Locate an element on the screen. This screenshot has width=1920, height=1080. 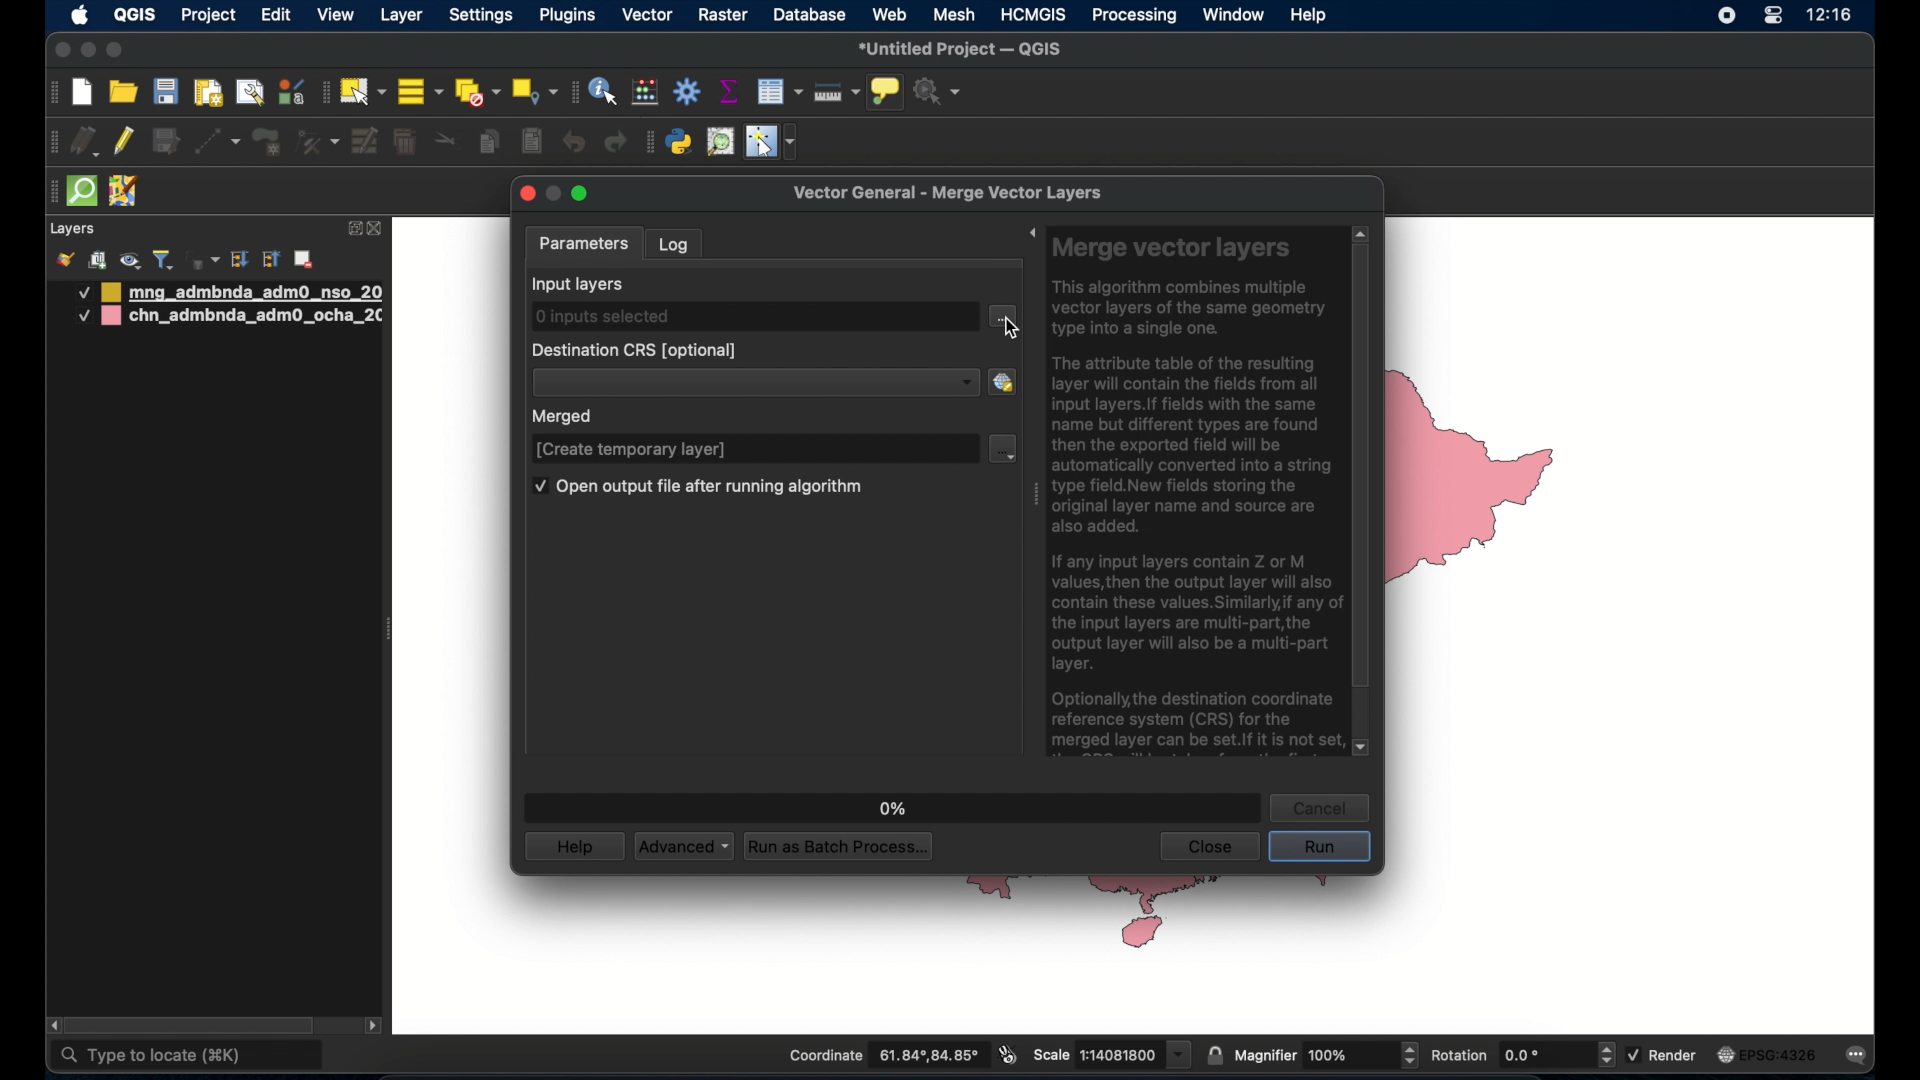
input layers is located at coordinates (579, 284).